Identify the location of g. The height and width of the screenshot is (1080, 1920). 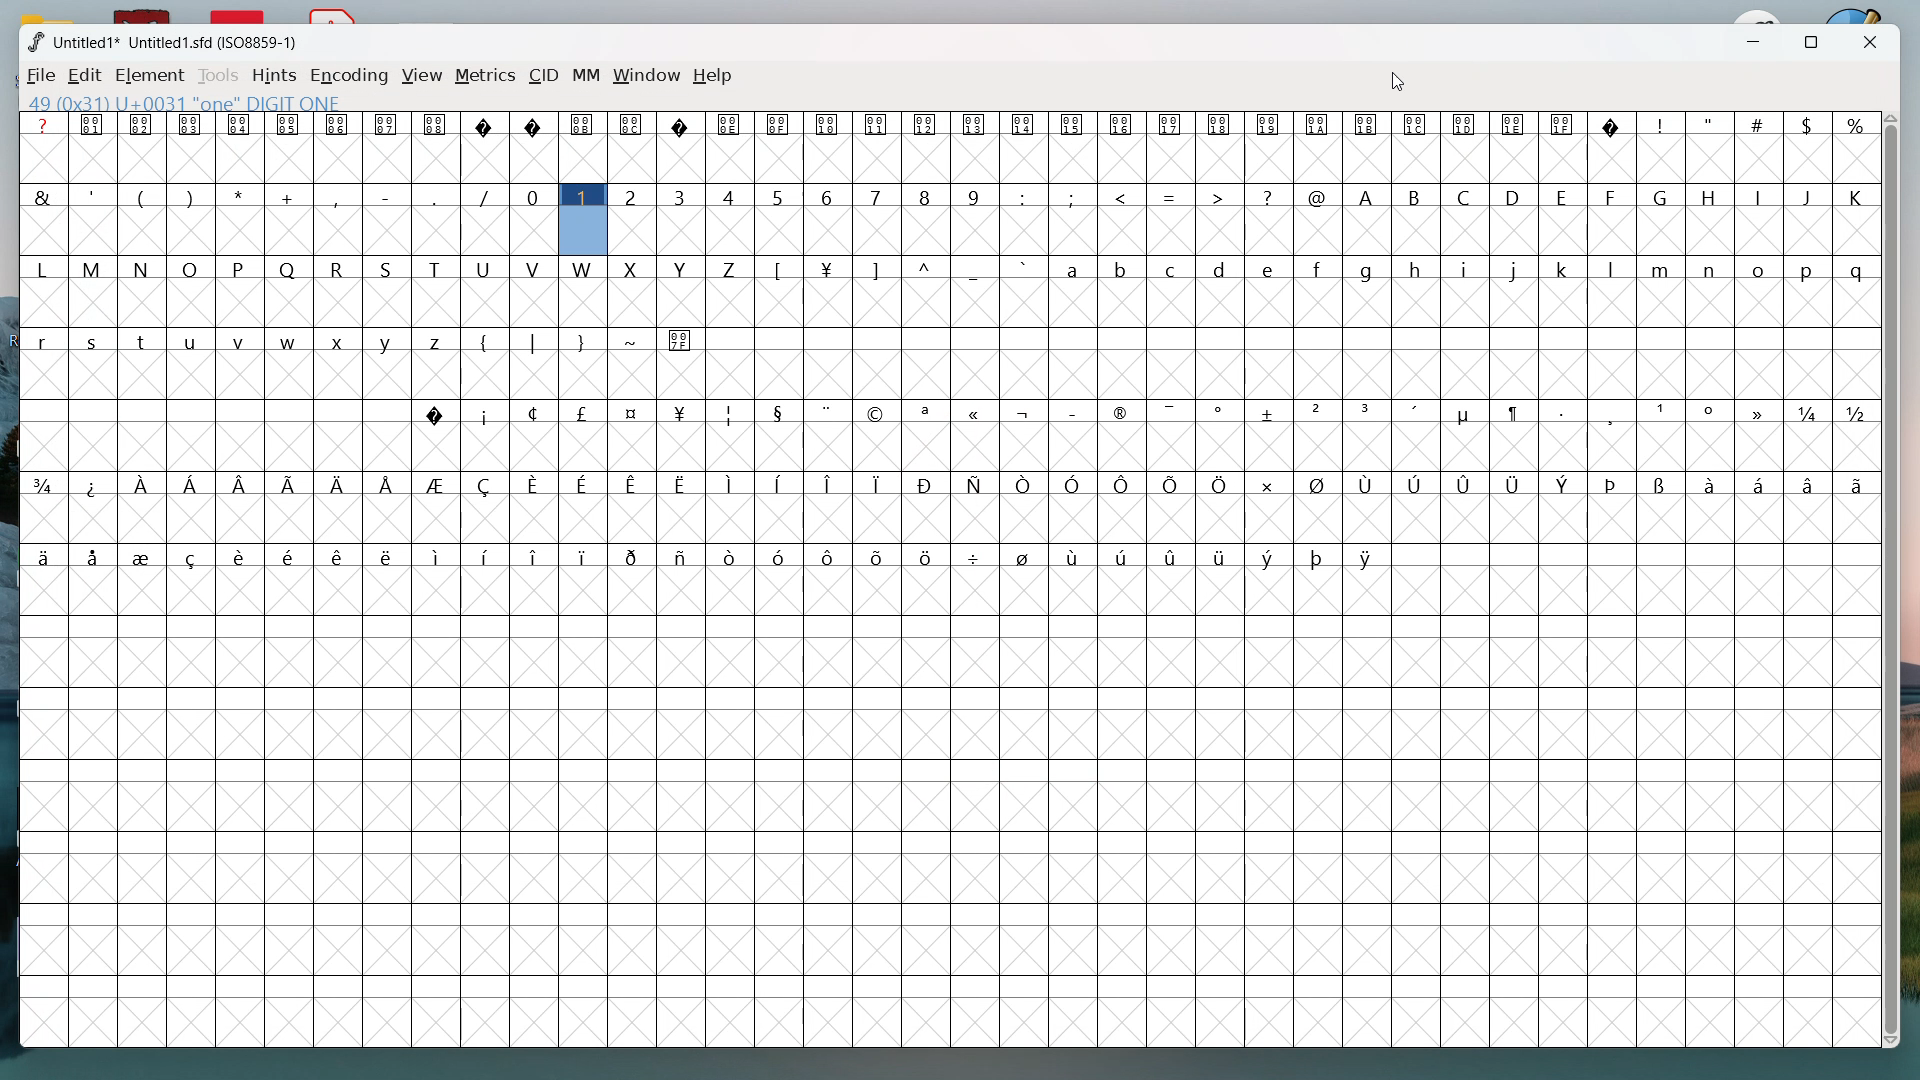
(1370, 268).